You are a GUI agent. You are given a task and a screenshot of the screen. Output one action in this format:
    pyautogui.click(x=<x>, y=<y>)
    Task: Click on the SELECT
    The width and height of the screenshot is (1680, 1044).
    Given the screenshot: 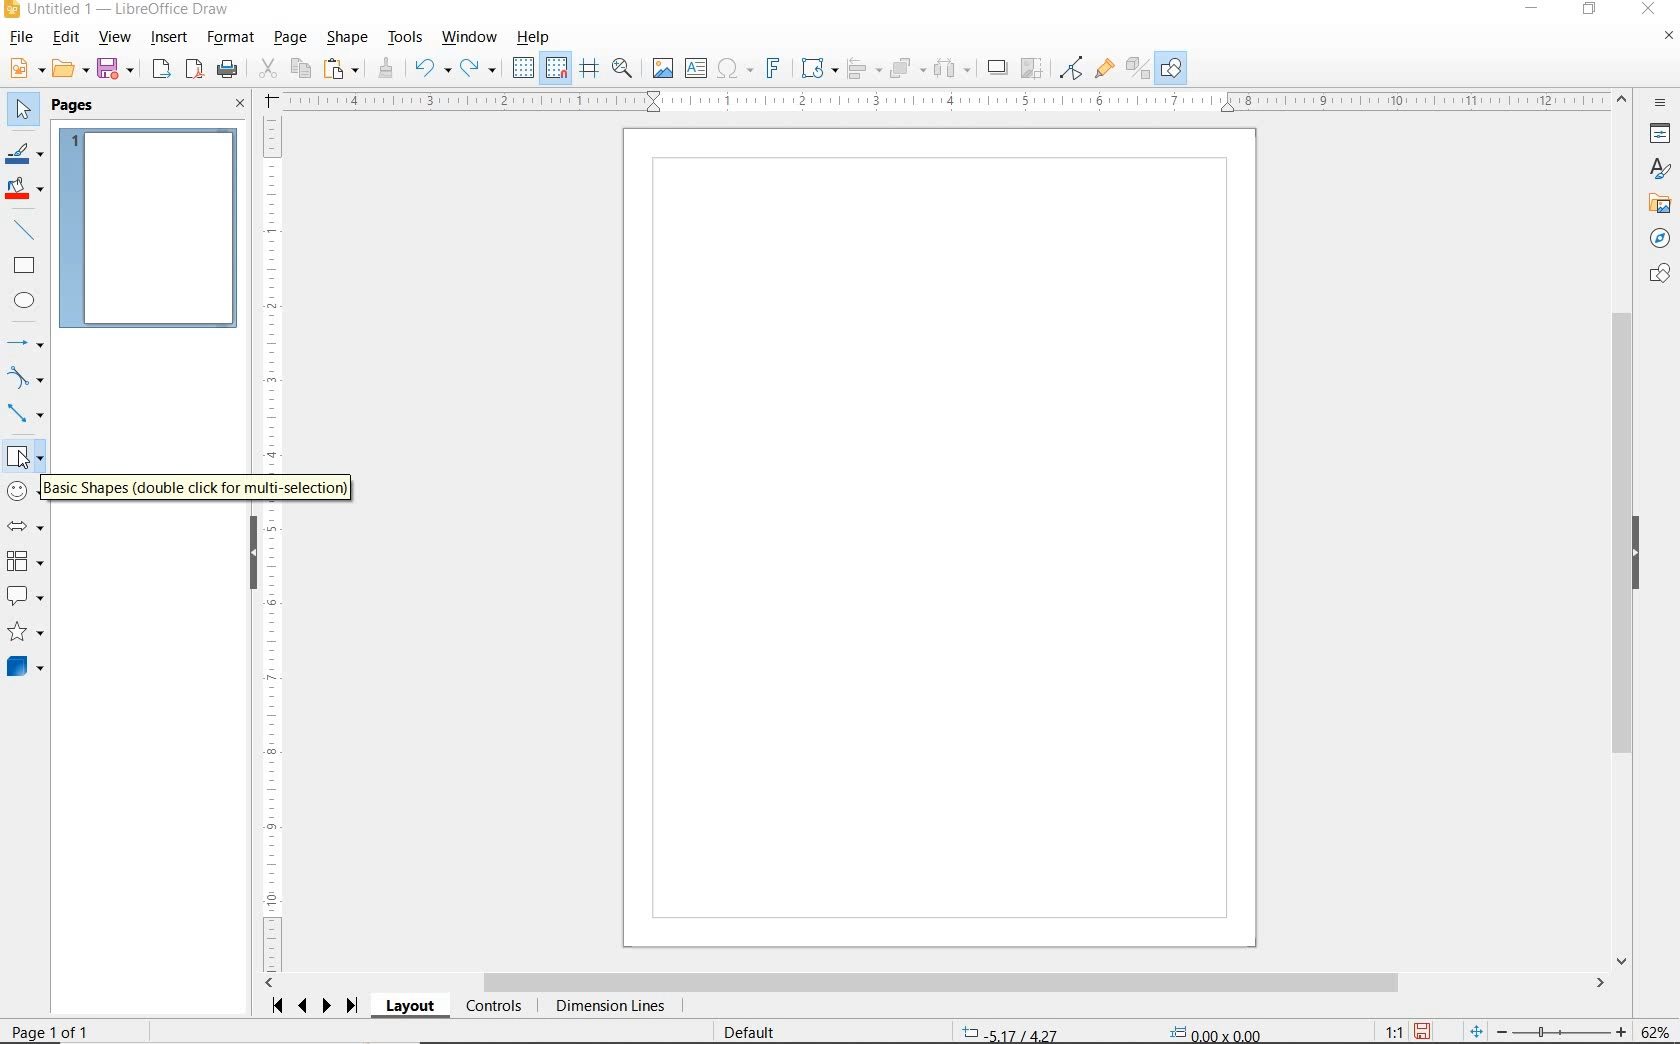 What is the action you would take?
    pyautogui.click(x=21, y=113)
    